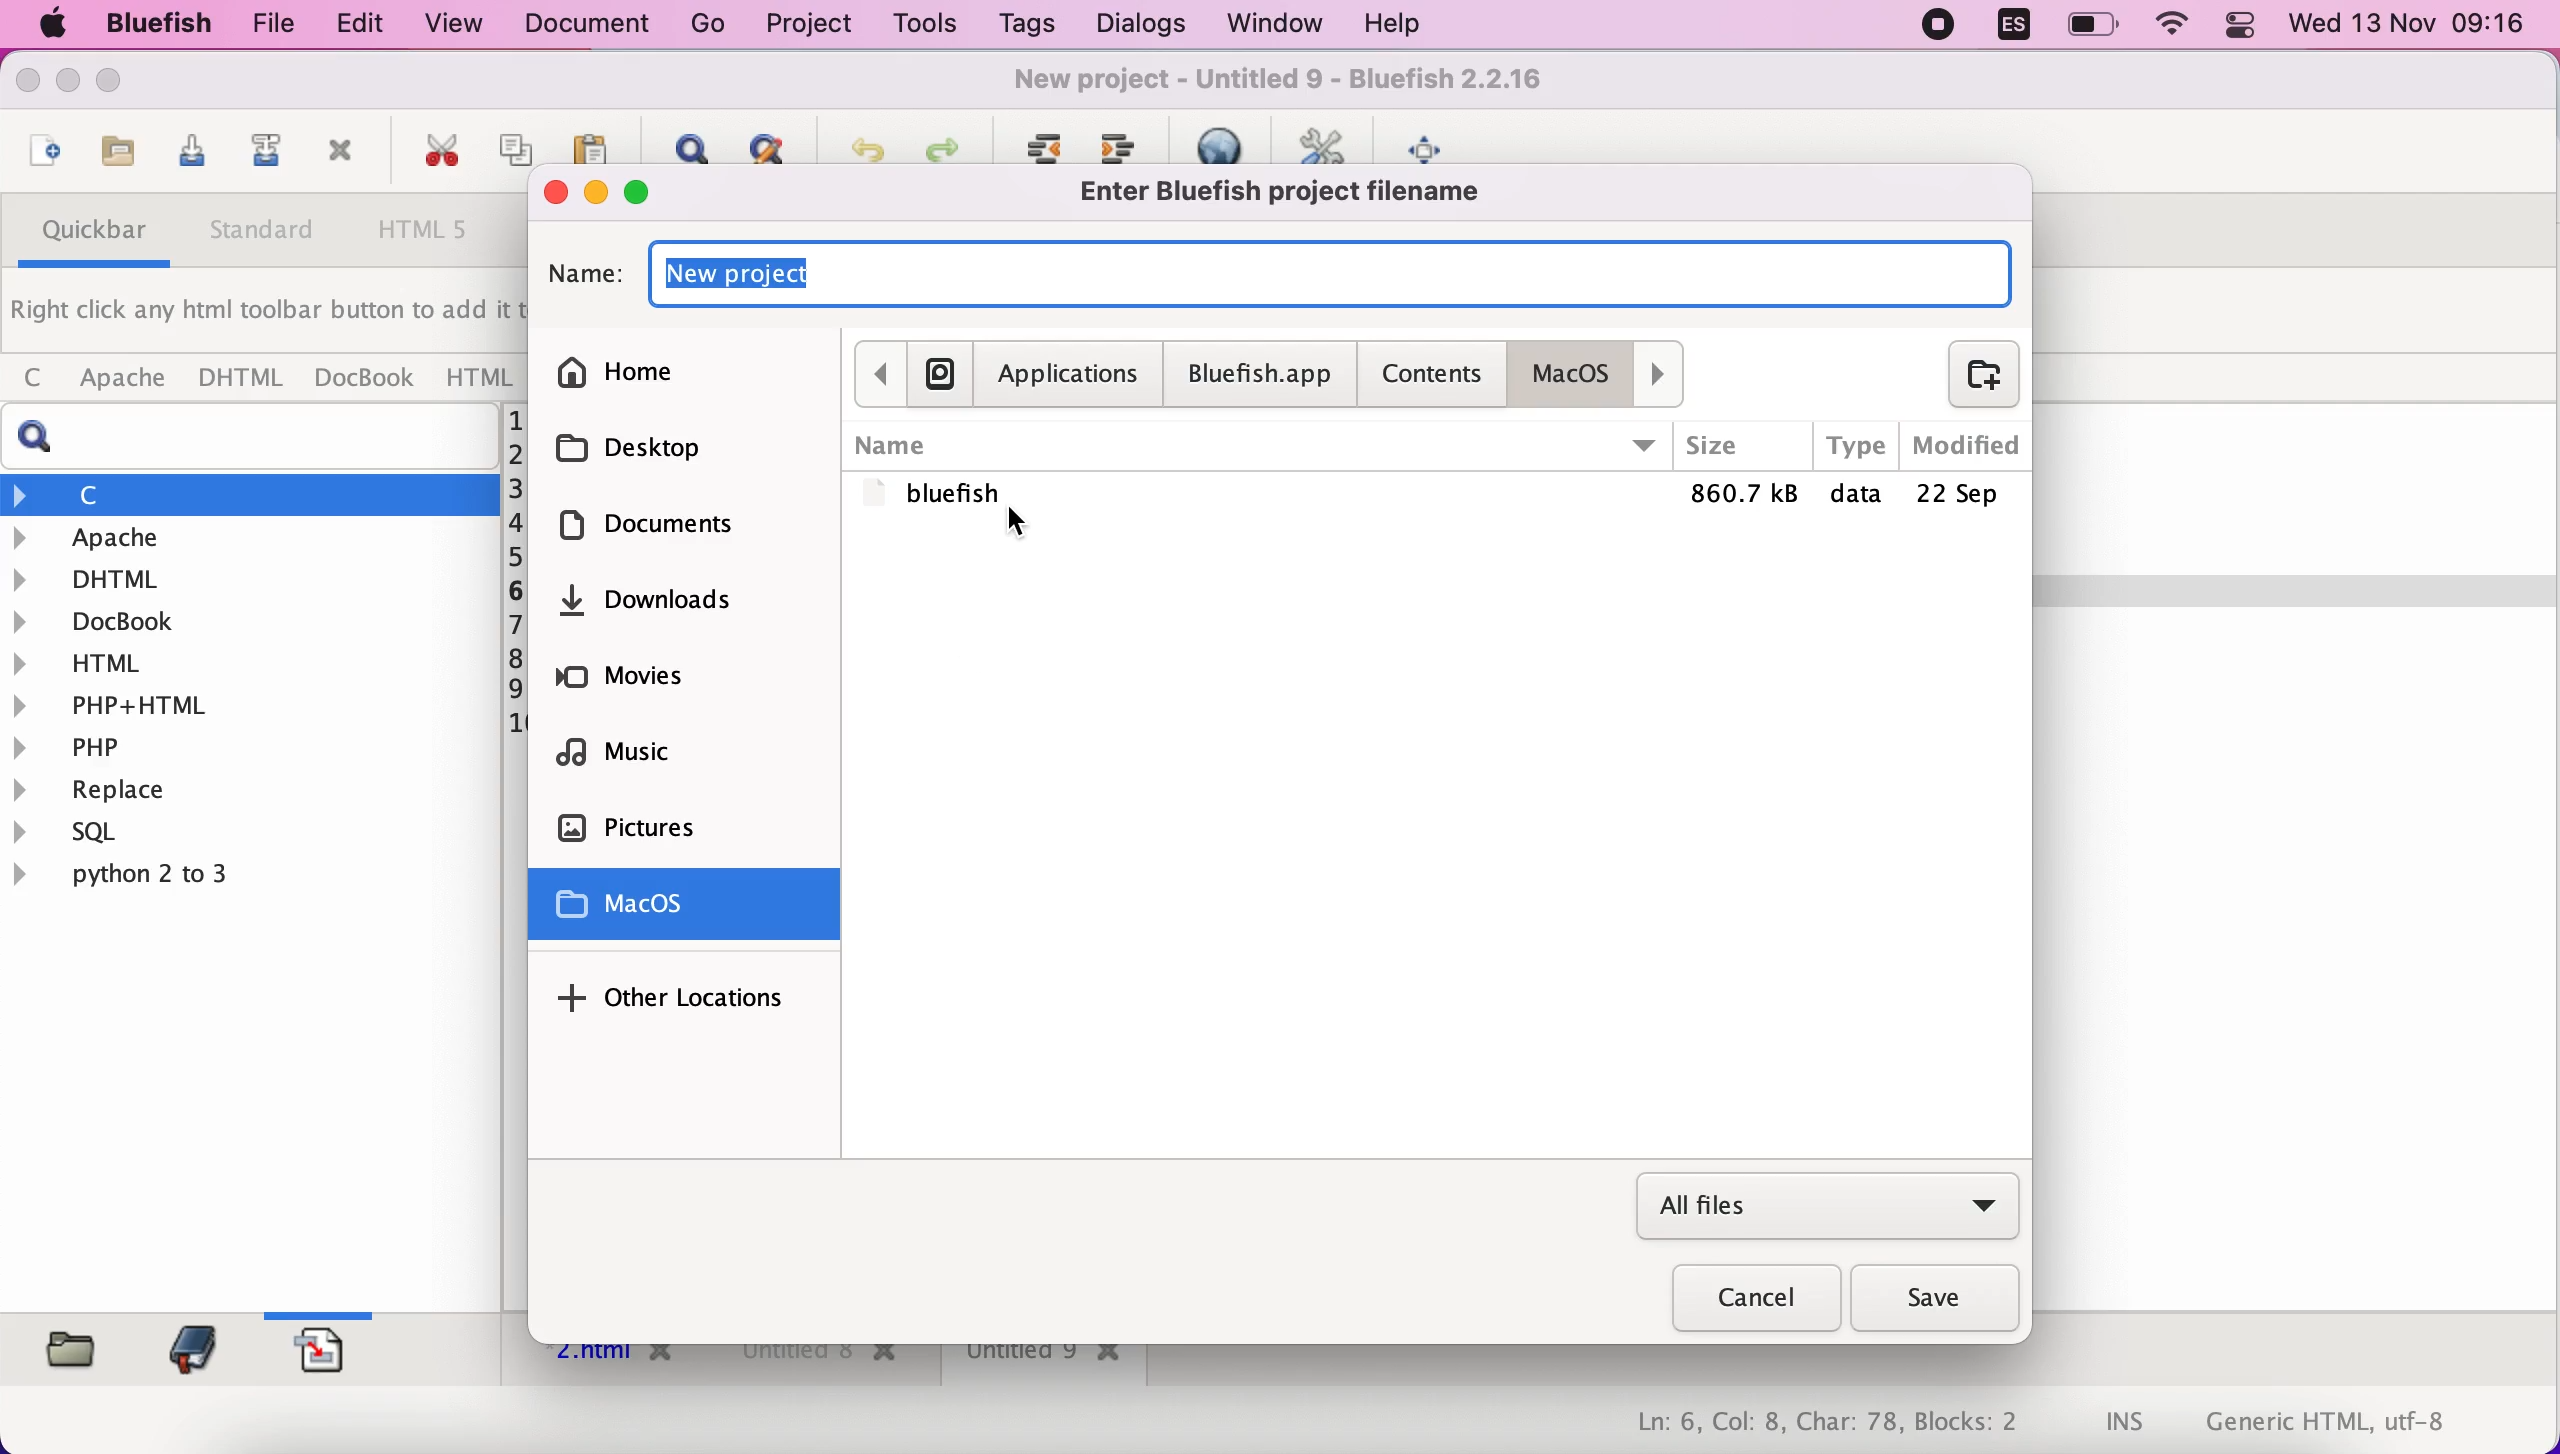 The height and width of the screenshot is (1454, 2560). I want to click on bookmarks, so click(187, 1348).